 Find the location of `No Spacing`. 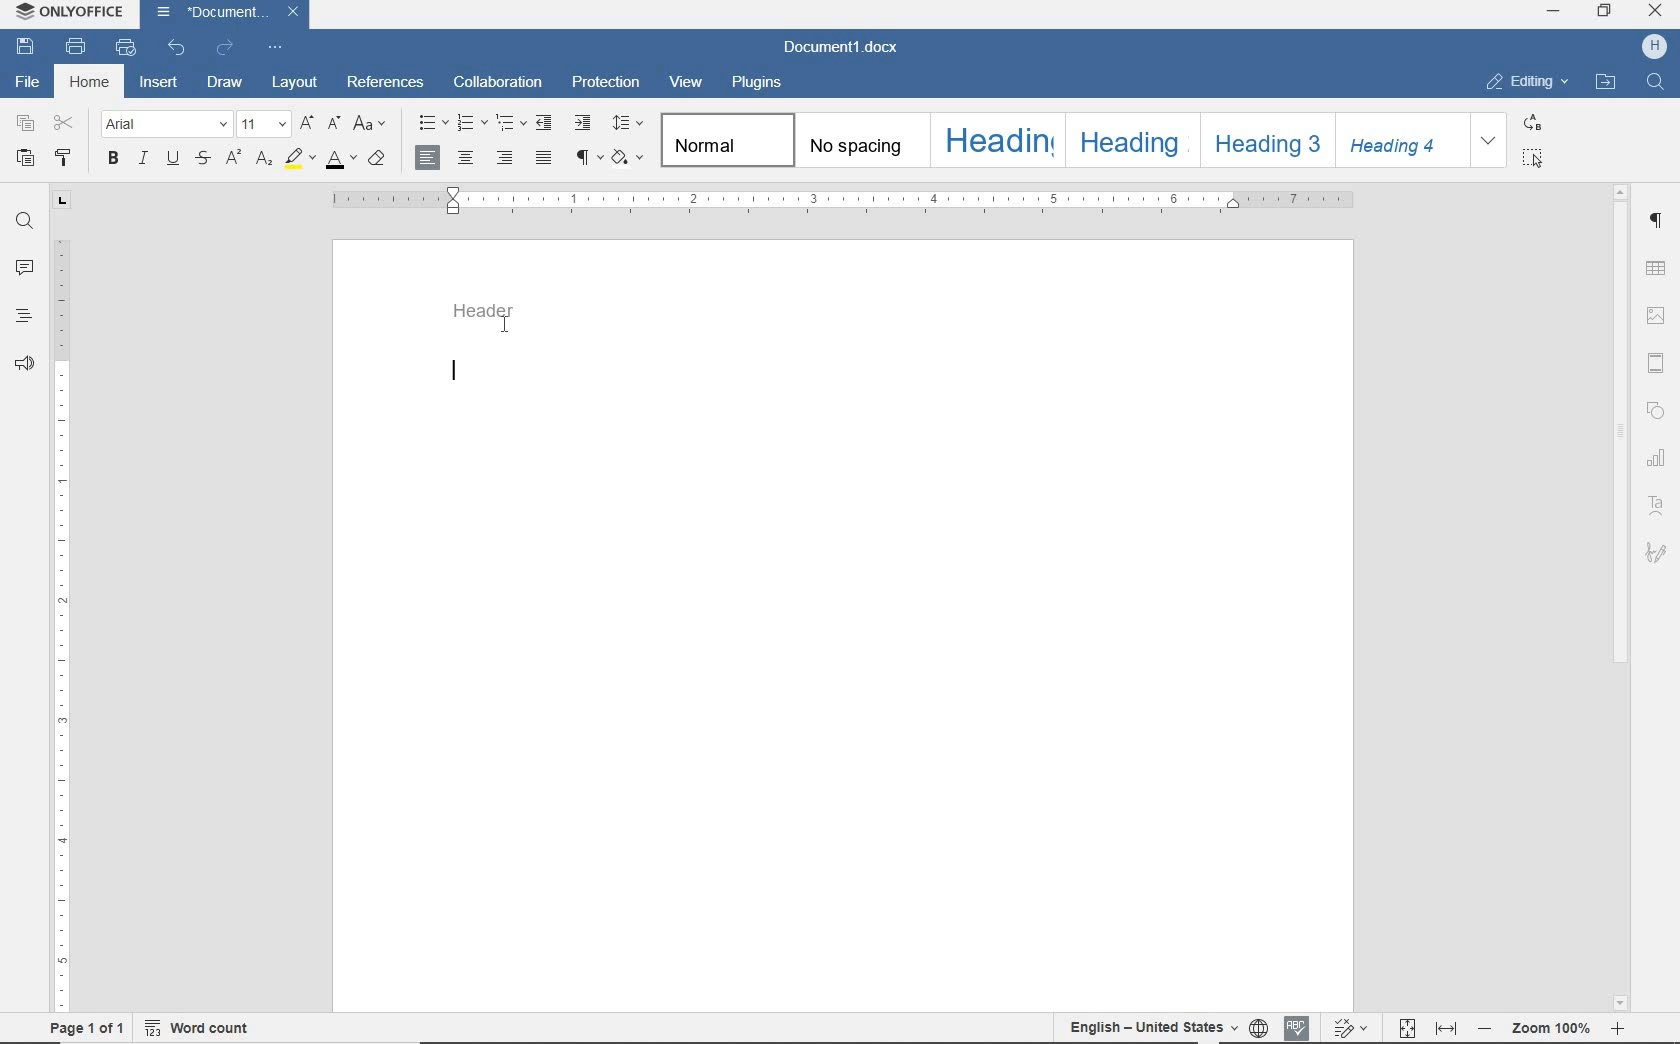

No Spacing is located at coordinates (859, 142).